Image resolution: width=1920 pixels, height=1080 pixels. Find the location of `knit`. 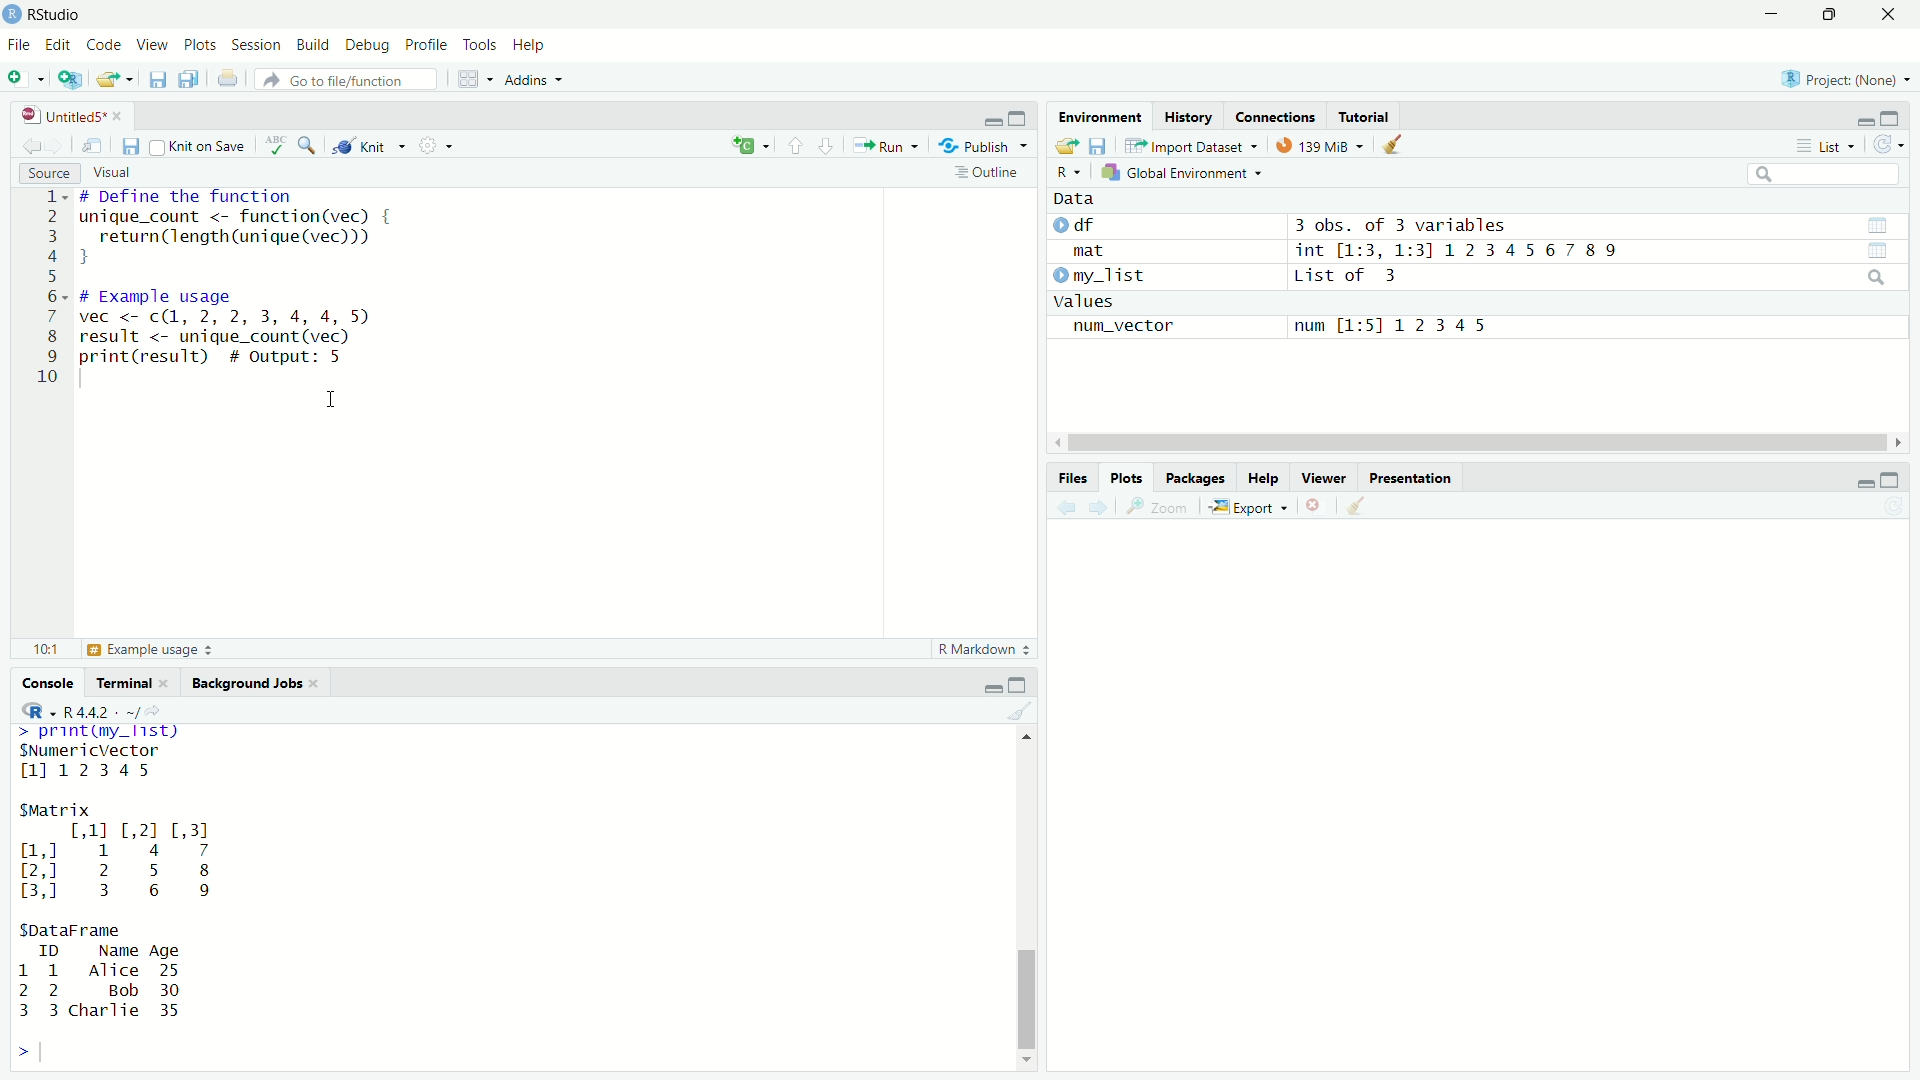

knit is located at coordinates (369, 146).